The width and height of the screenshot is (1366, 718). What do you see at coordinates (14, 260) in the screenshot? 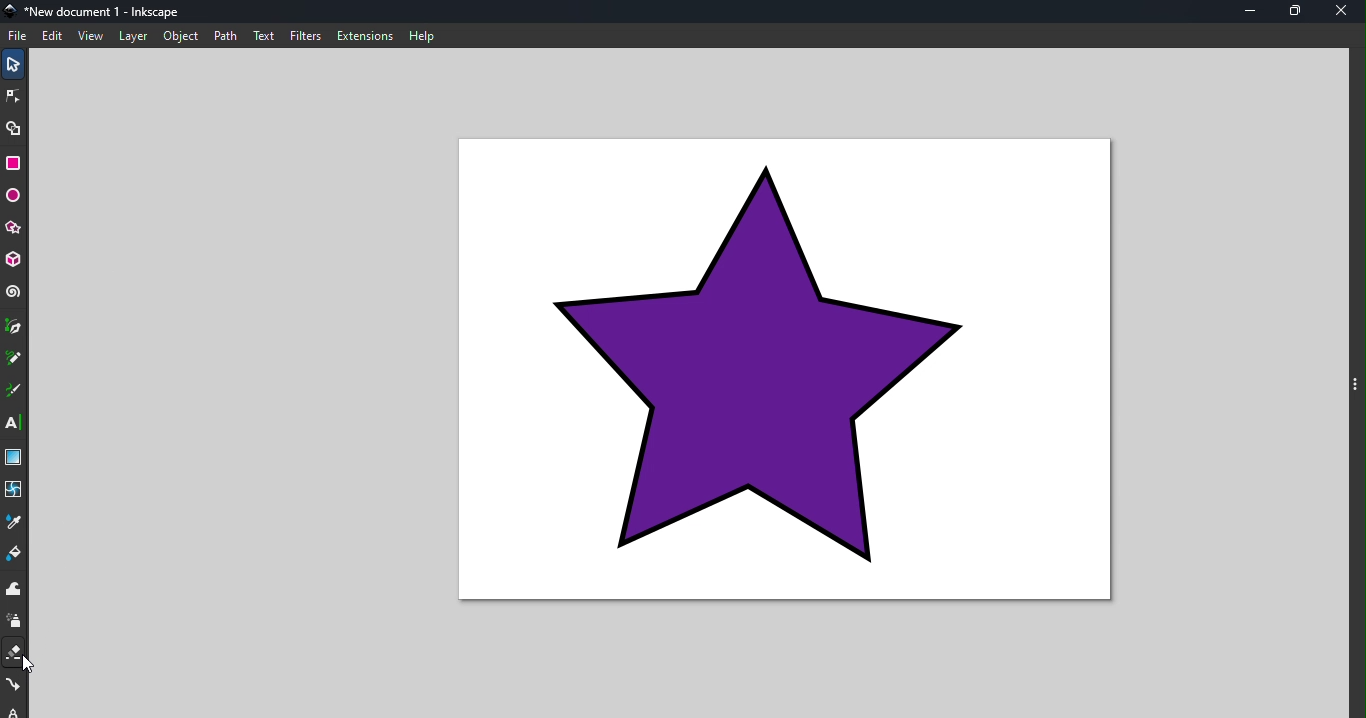
I see `3D box tool` at bounding box center [14, 260].